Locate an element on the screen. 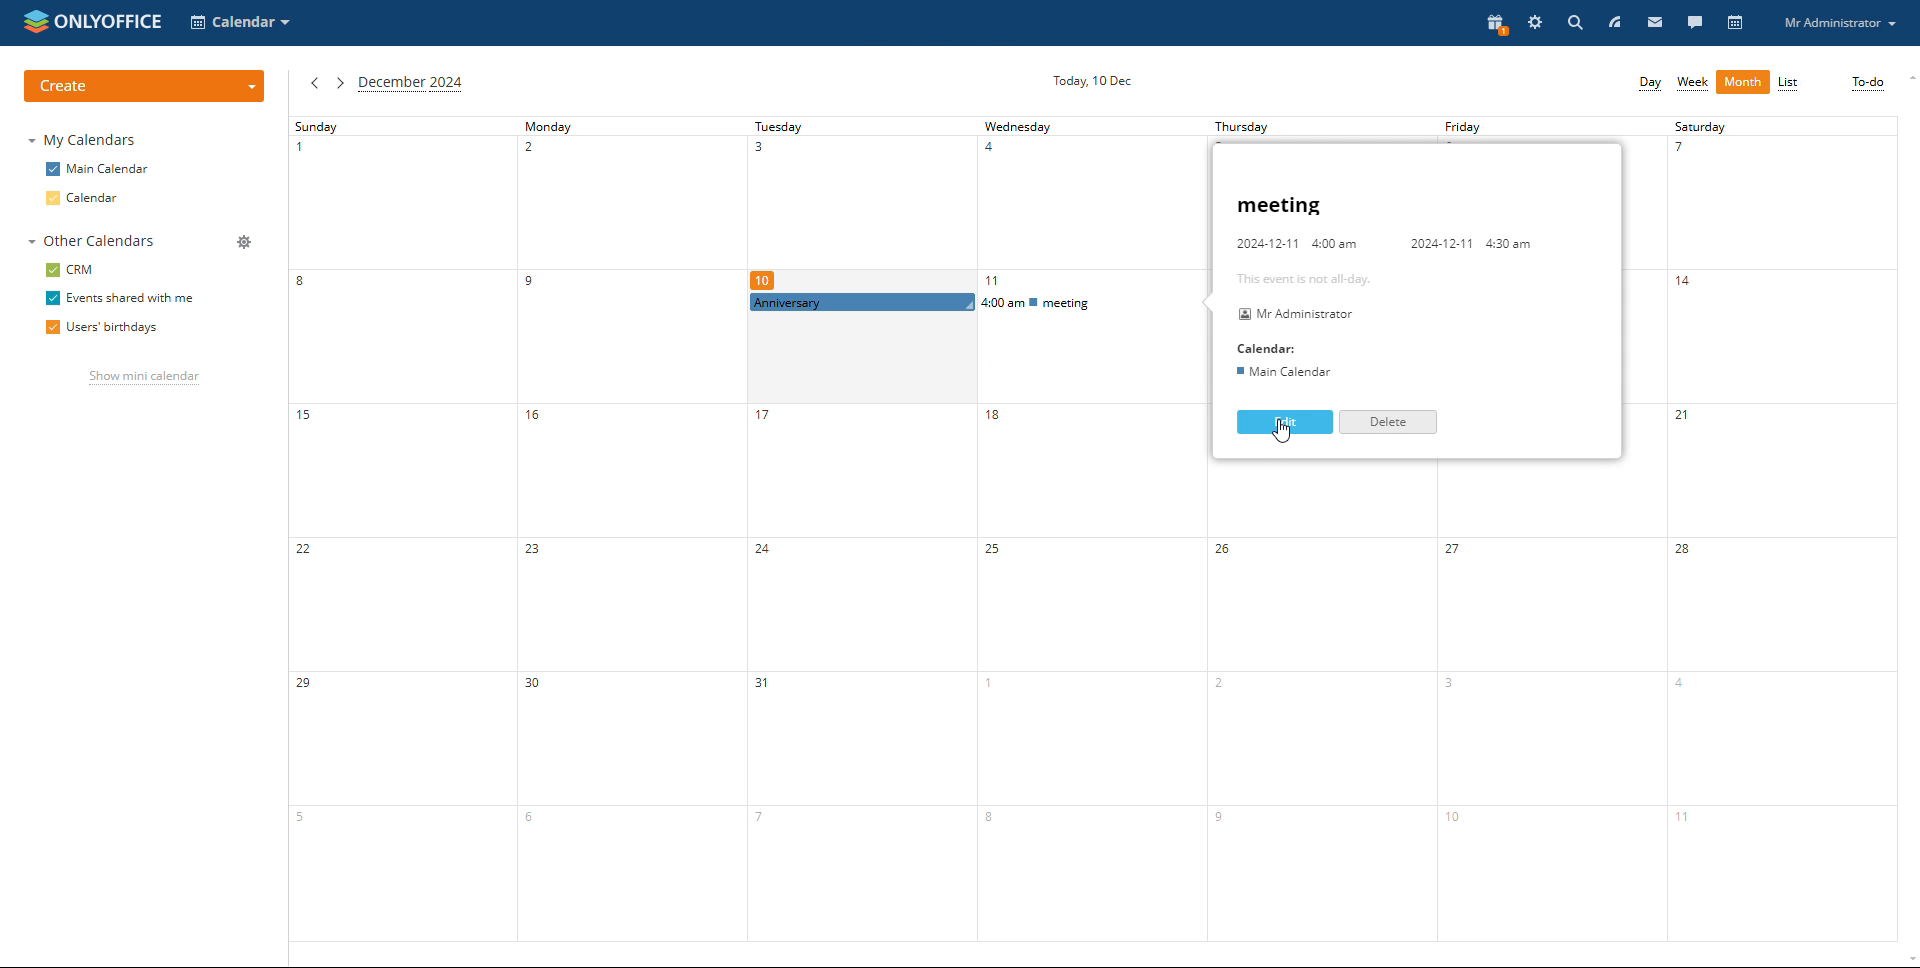 Image resolution: width=1920 pixels, height=968 pixels. calendar is located at coordinates (1735, 23).